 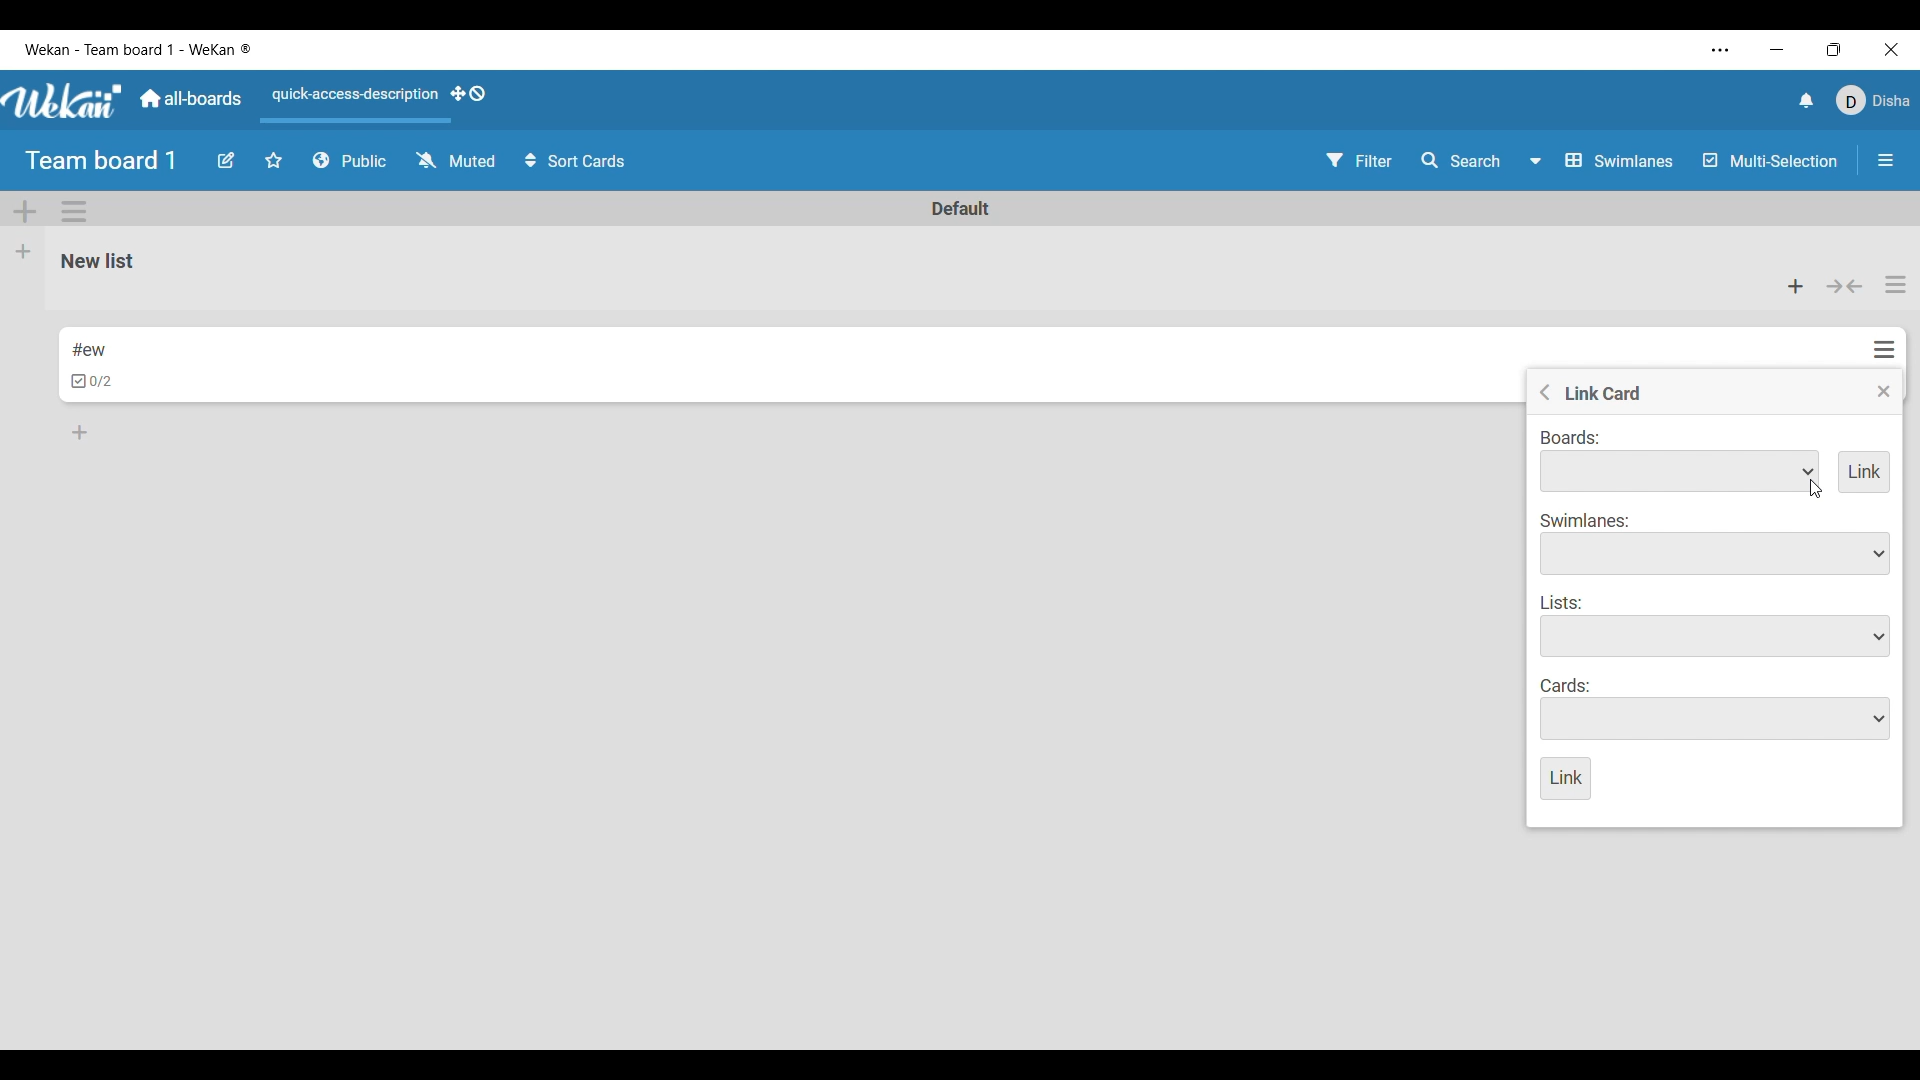 I want to click on Notifications, so click(x=1806, y=100).